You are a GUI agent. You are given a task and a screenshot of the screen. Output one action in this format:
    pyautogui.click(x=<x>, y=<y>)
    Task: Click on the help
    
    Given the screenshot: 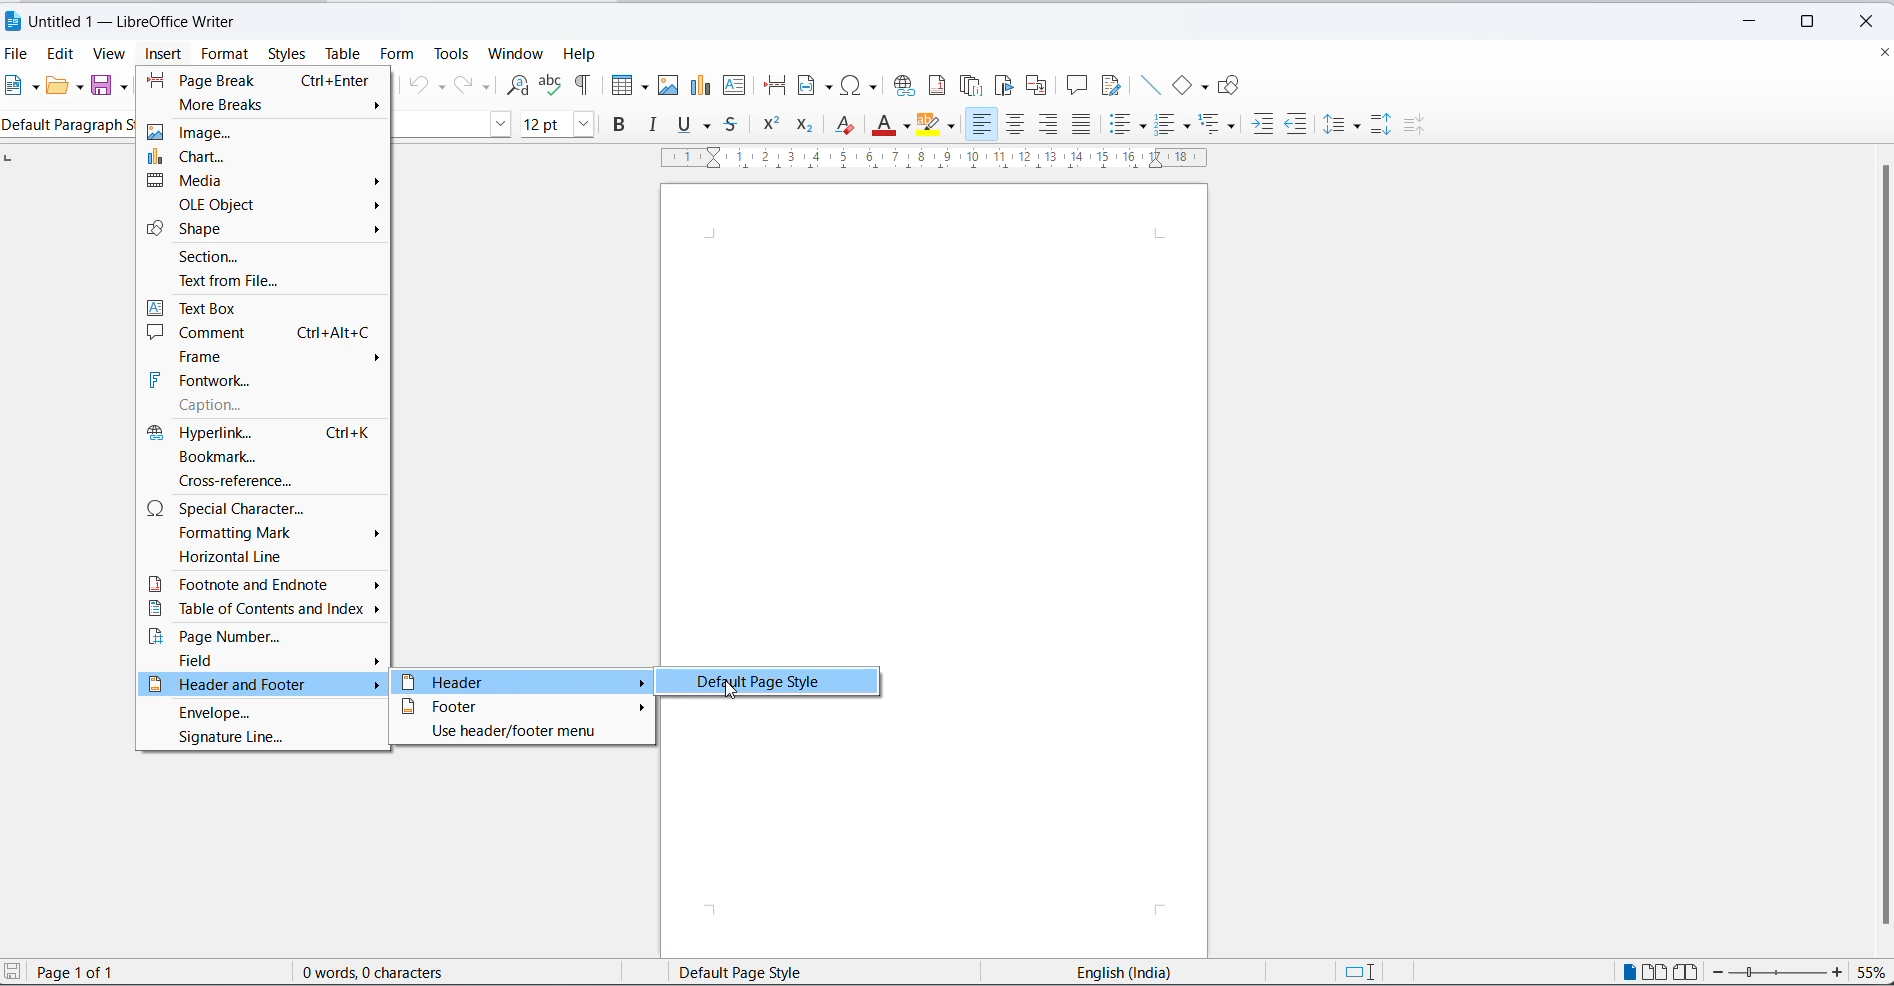 What is the action you would take?
    pyautogui.click(x=583, y=53)
    